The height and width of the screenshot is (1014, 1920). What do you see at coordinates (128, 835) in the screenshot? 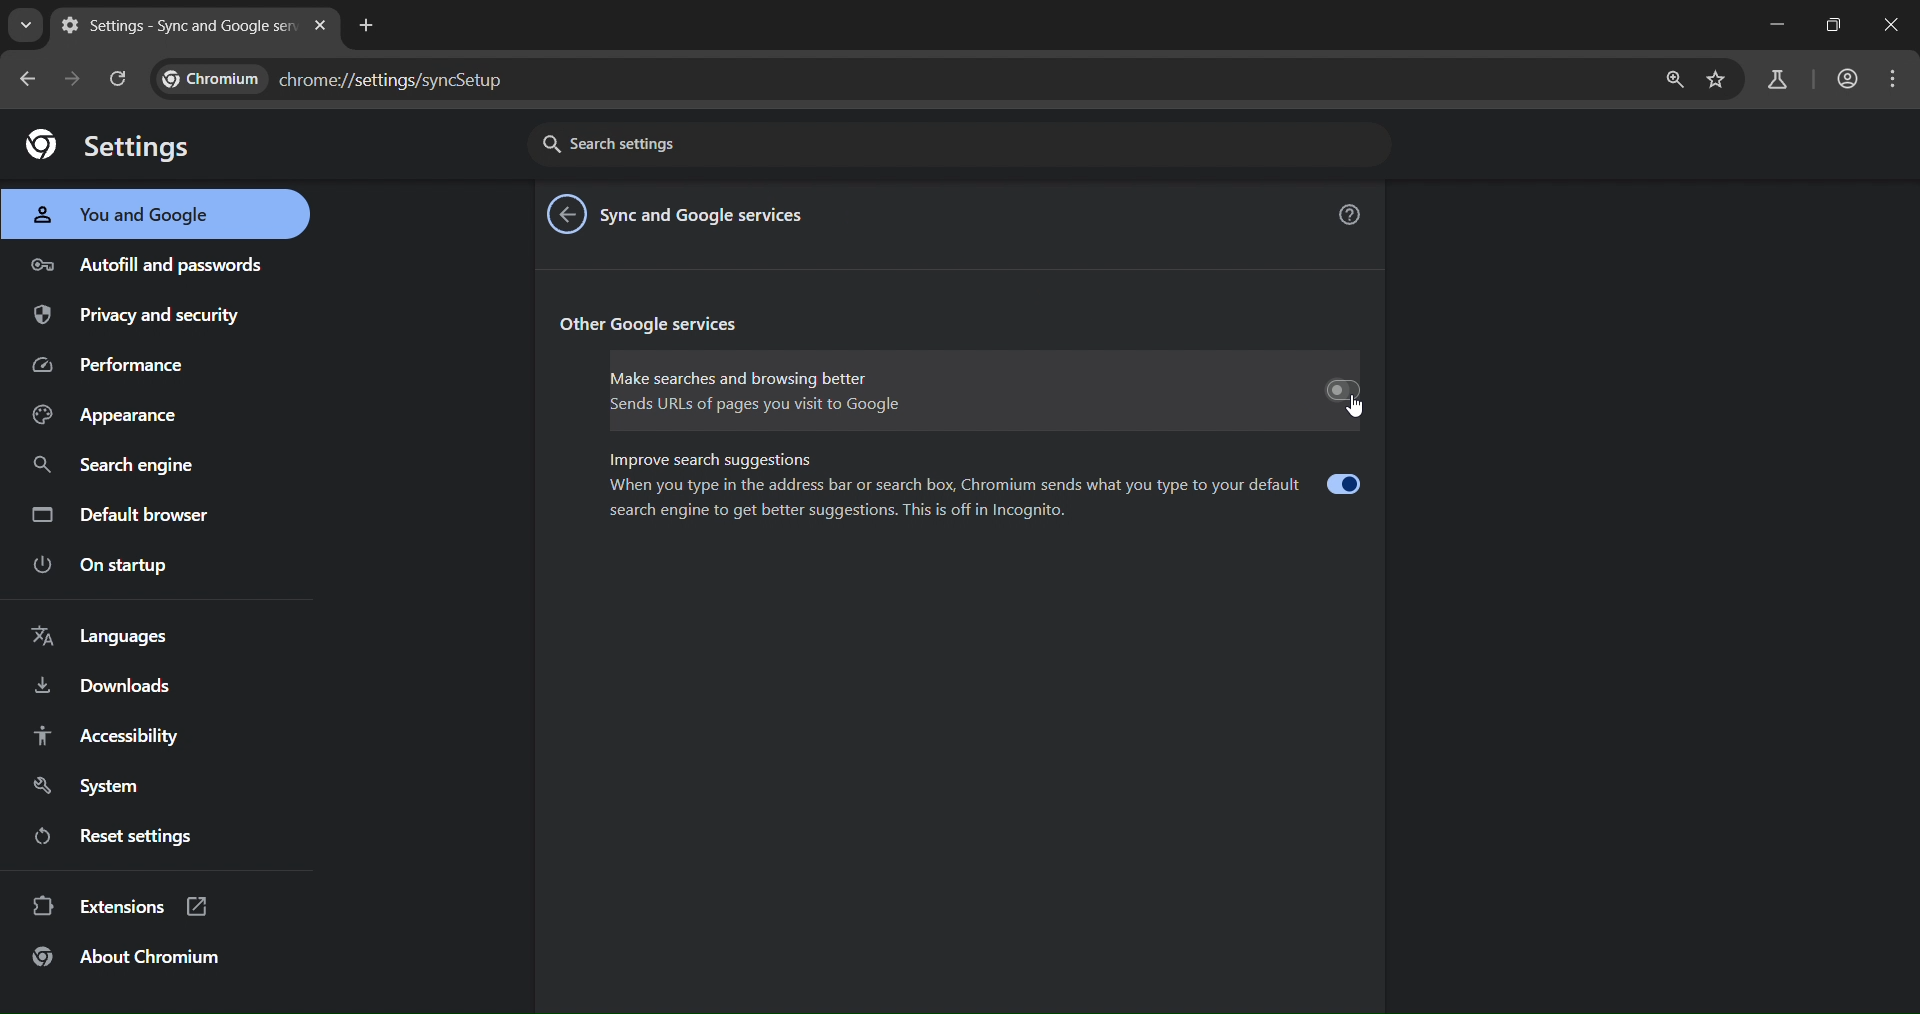
I see `reset settings` at bounding box center [128, 835].